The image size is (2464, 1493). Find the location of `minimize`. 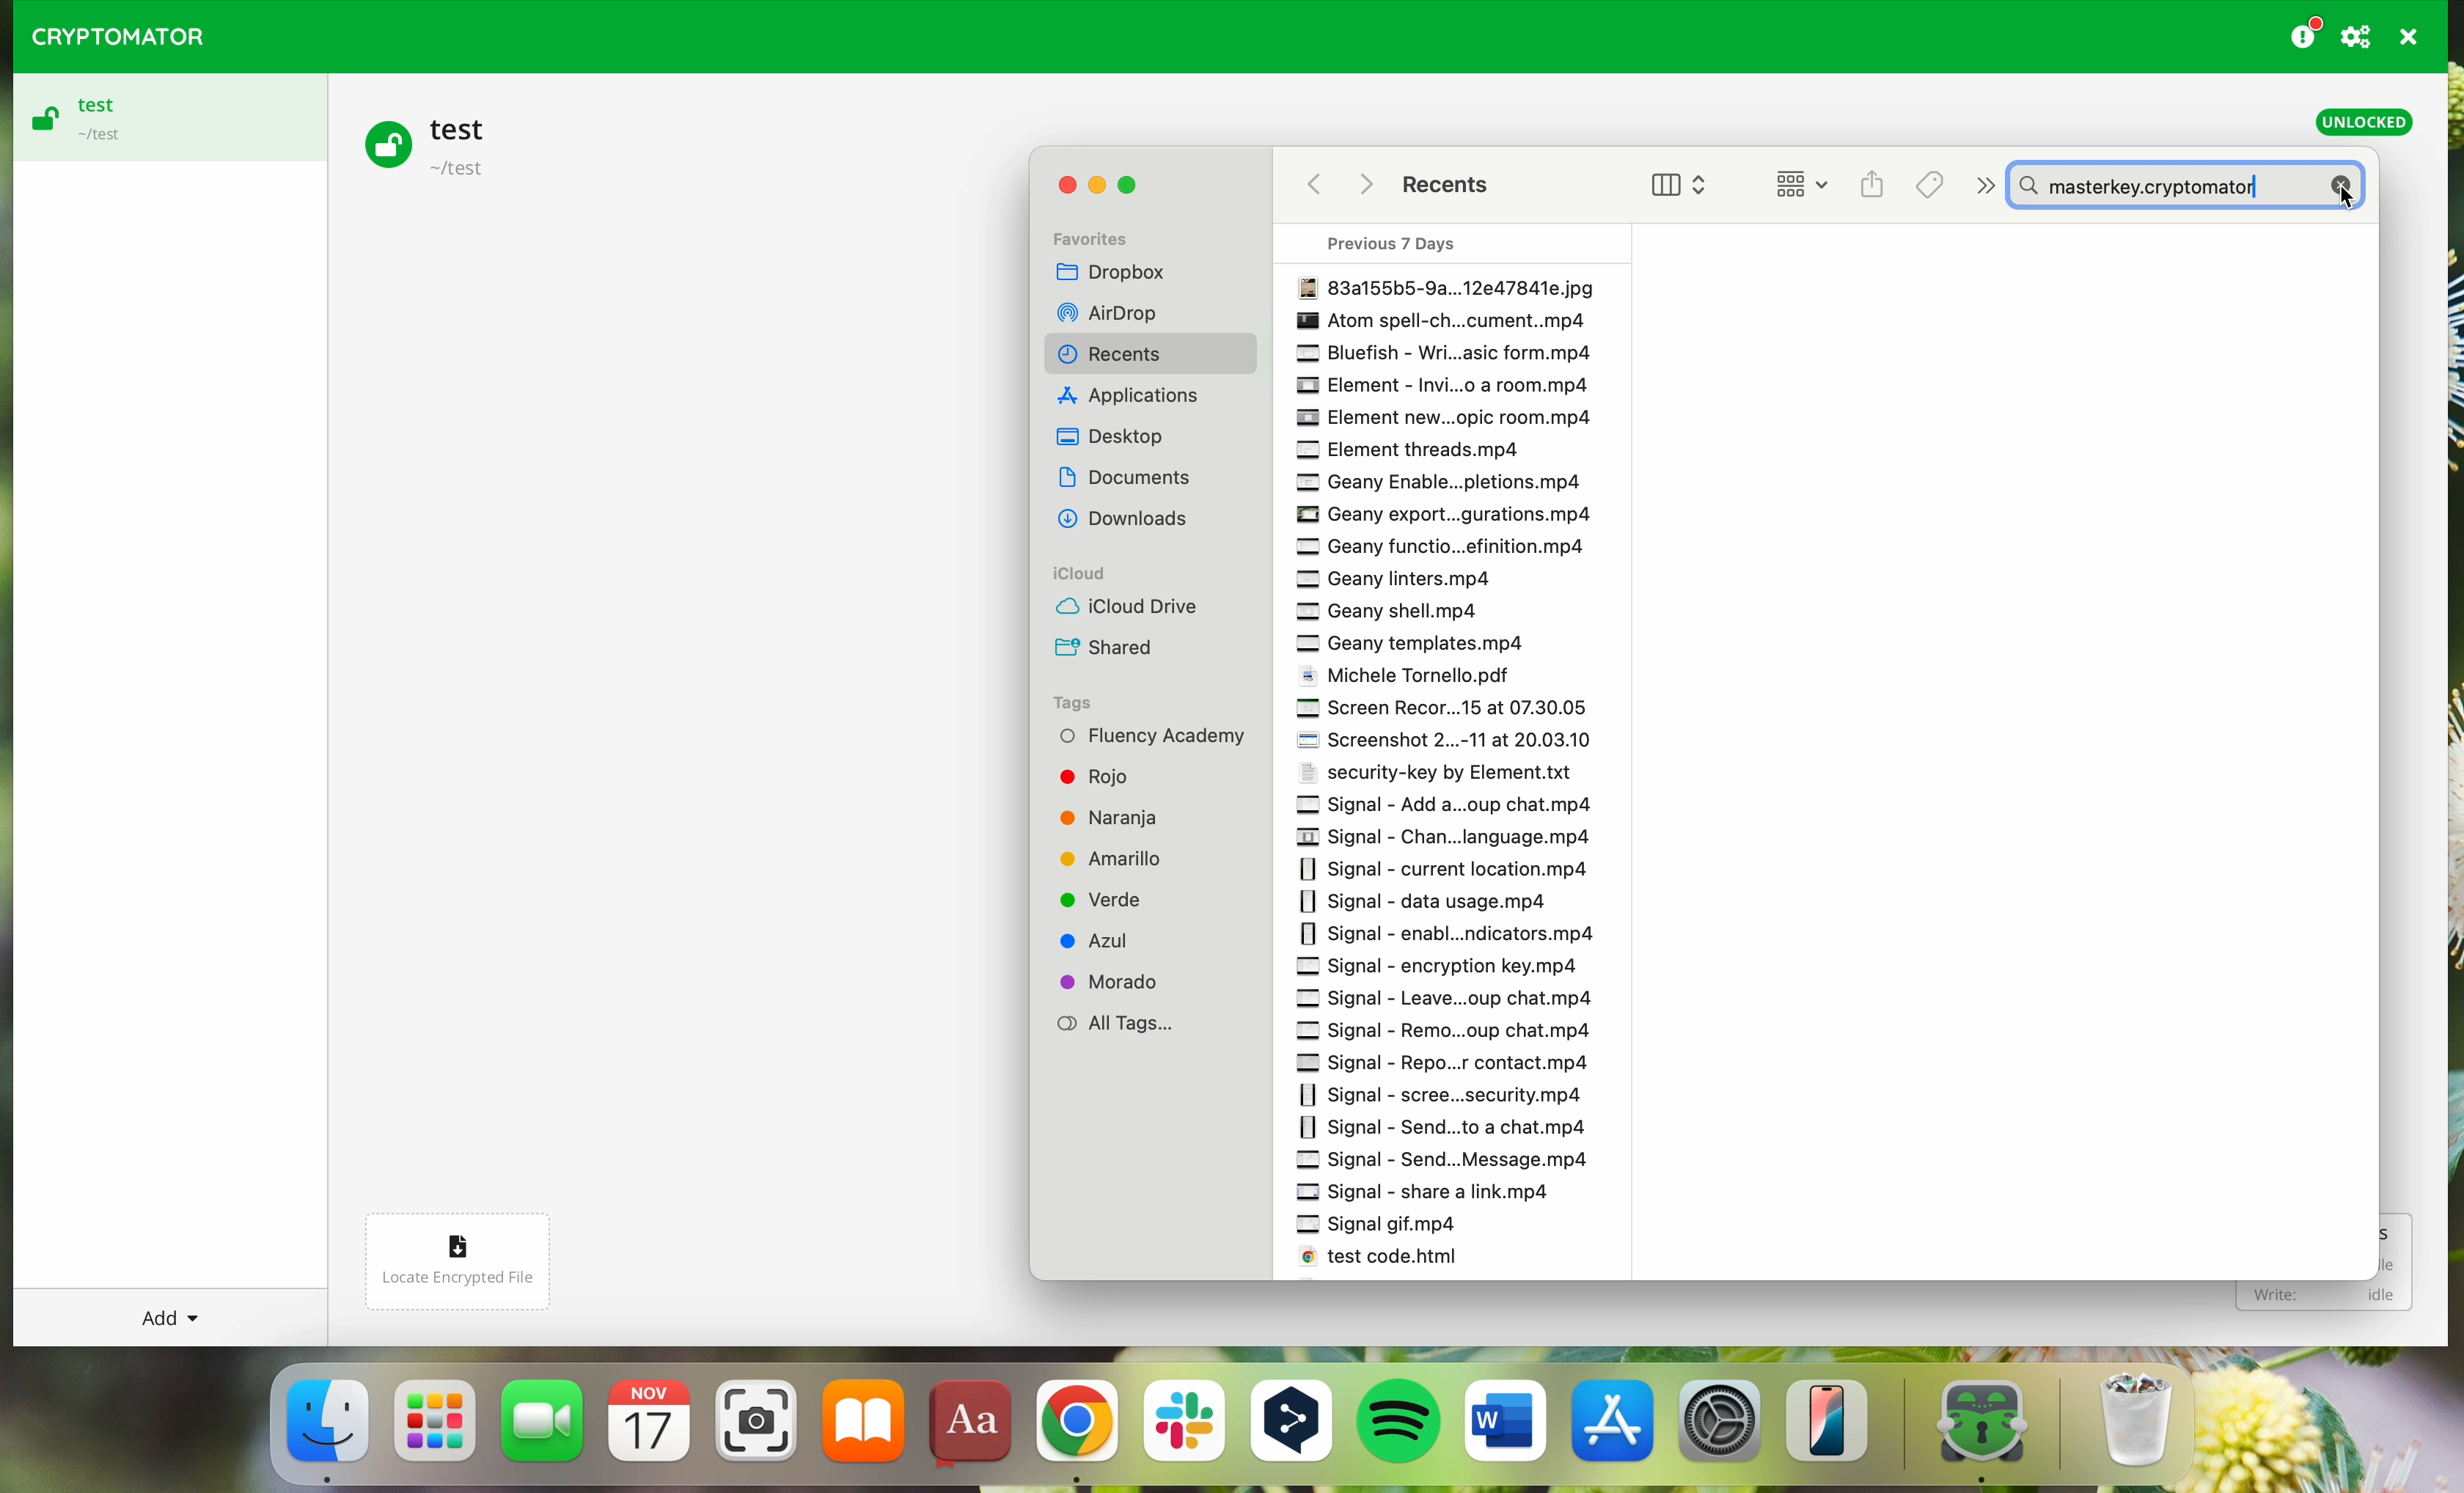

minimize is located at coordinates (1095, 187).